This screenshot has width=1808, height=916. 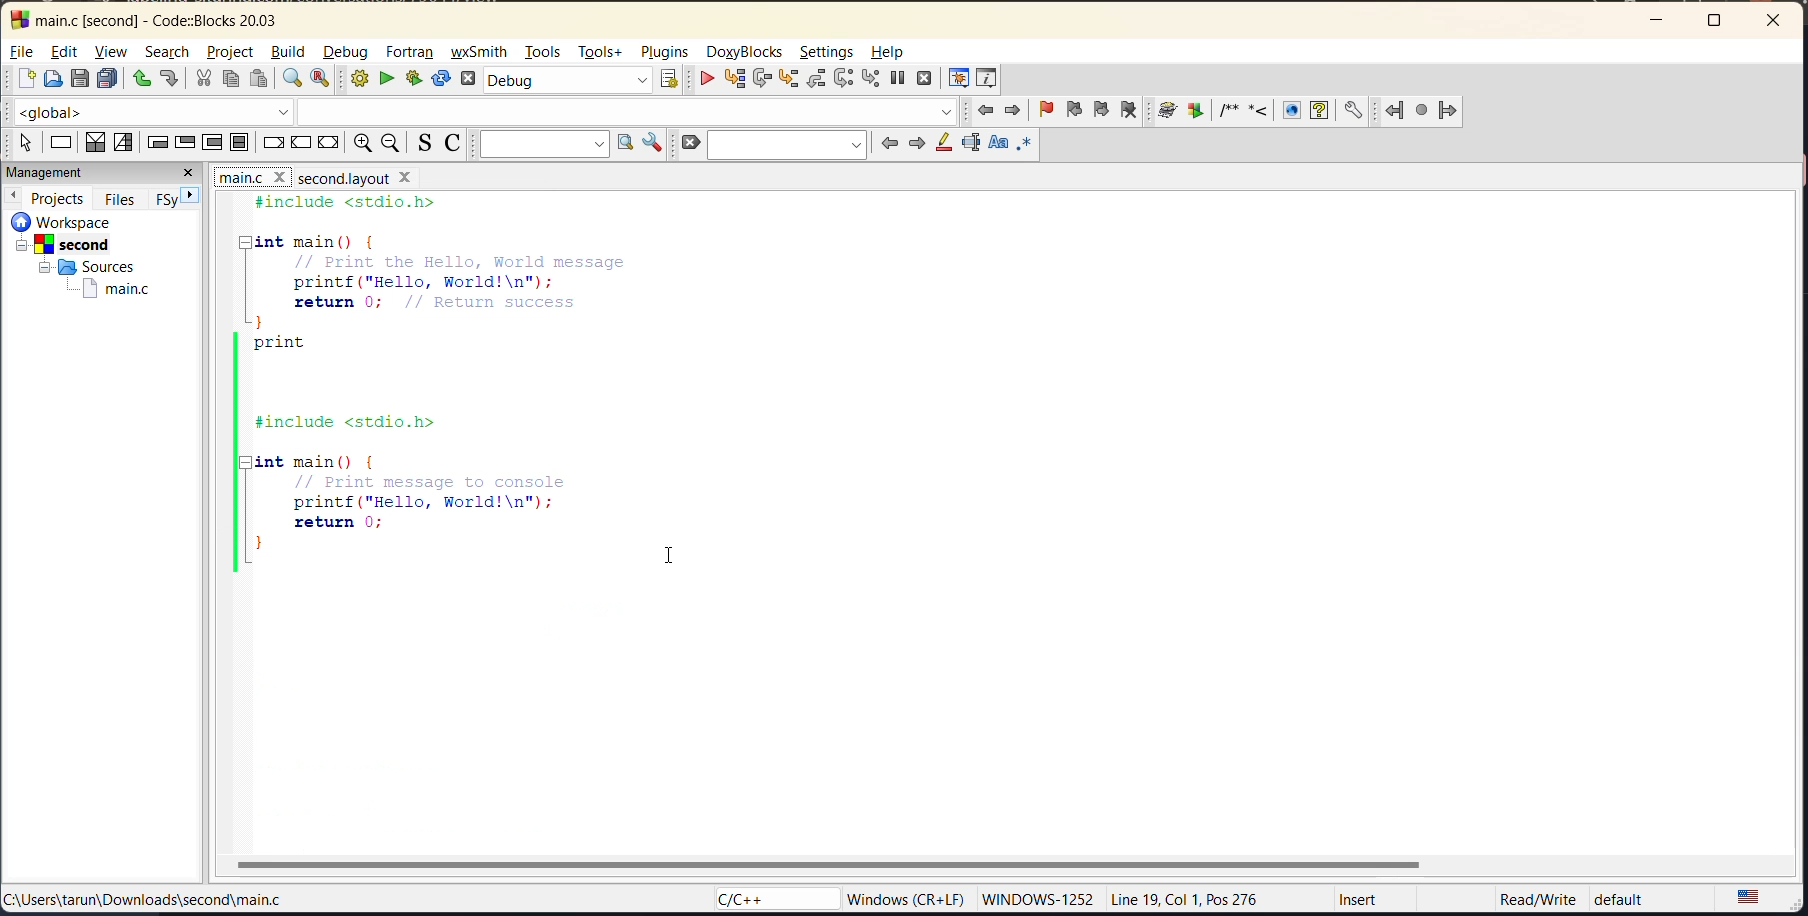 I want to click on use regex, so click(x=1024, y=145).